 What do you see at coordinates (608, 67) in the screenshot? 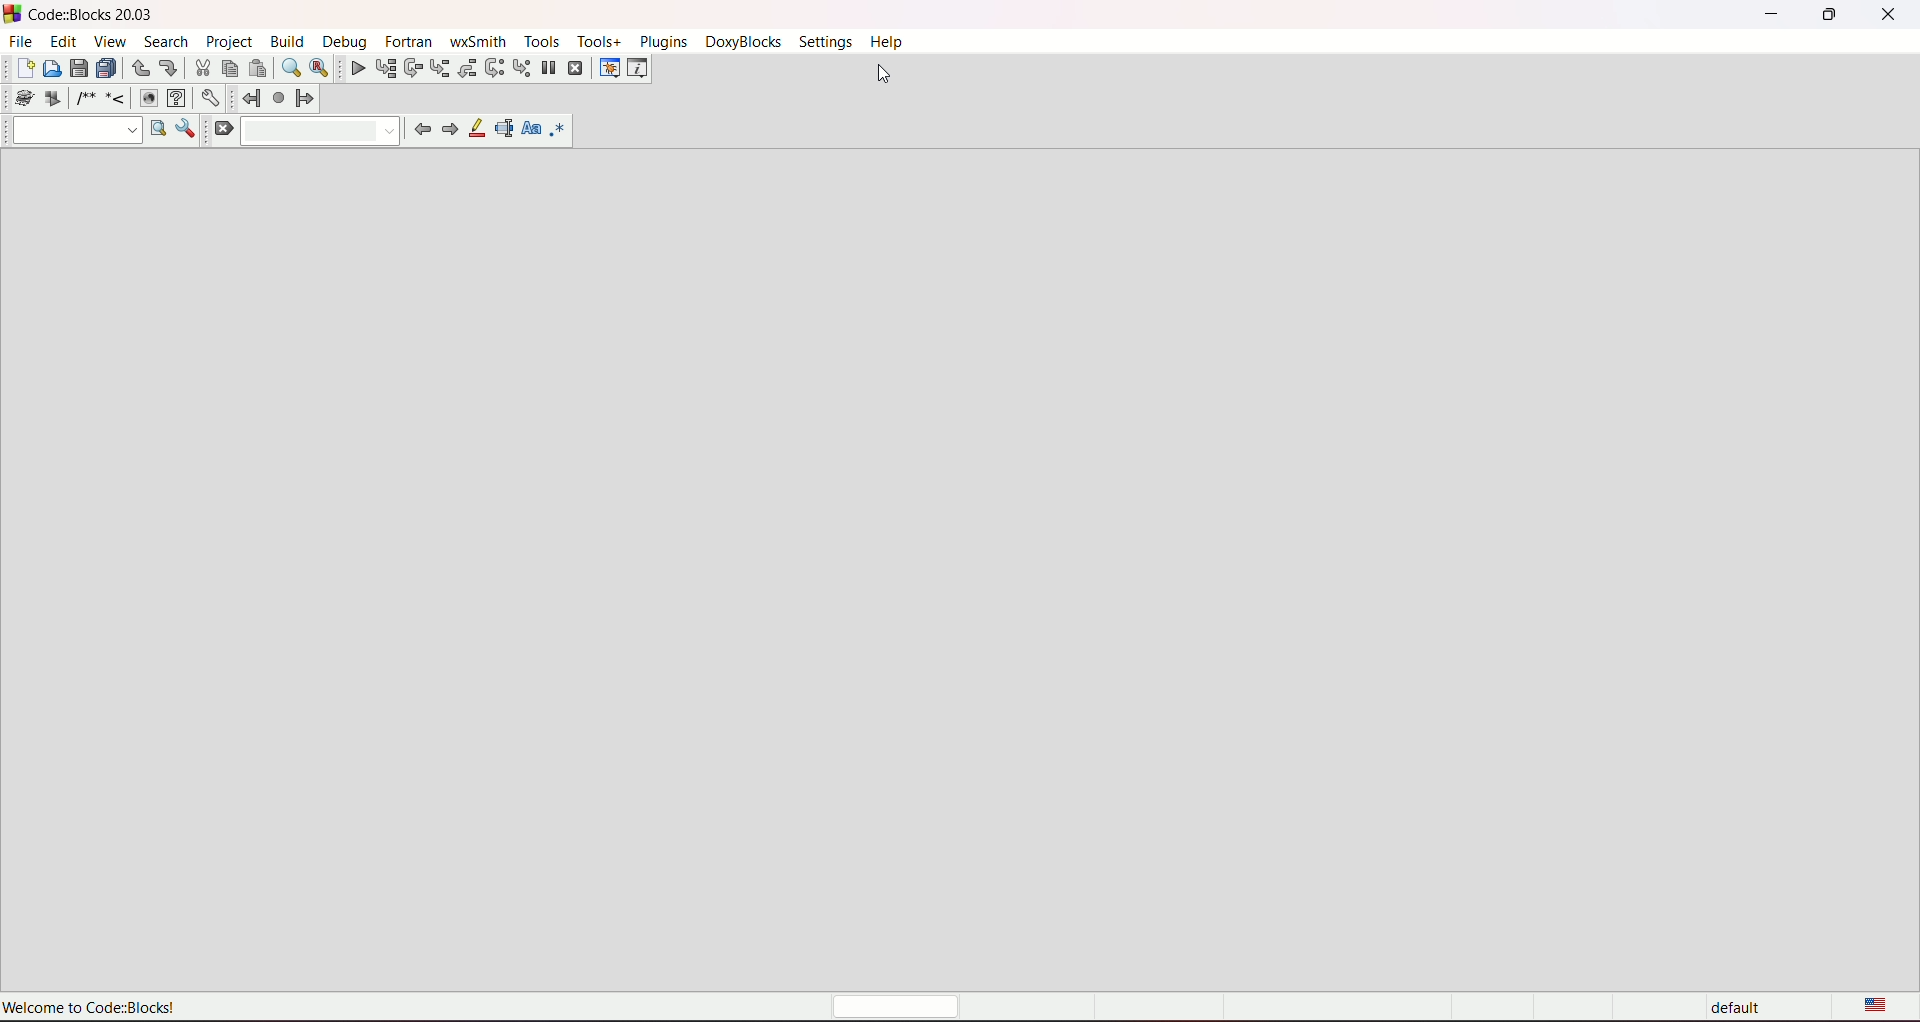
I see `debugging window` at bounding box center [608, 67].